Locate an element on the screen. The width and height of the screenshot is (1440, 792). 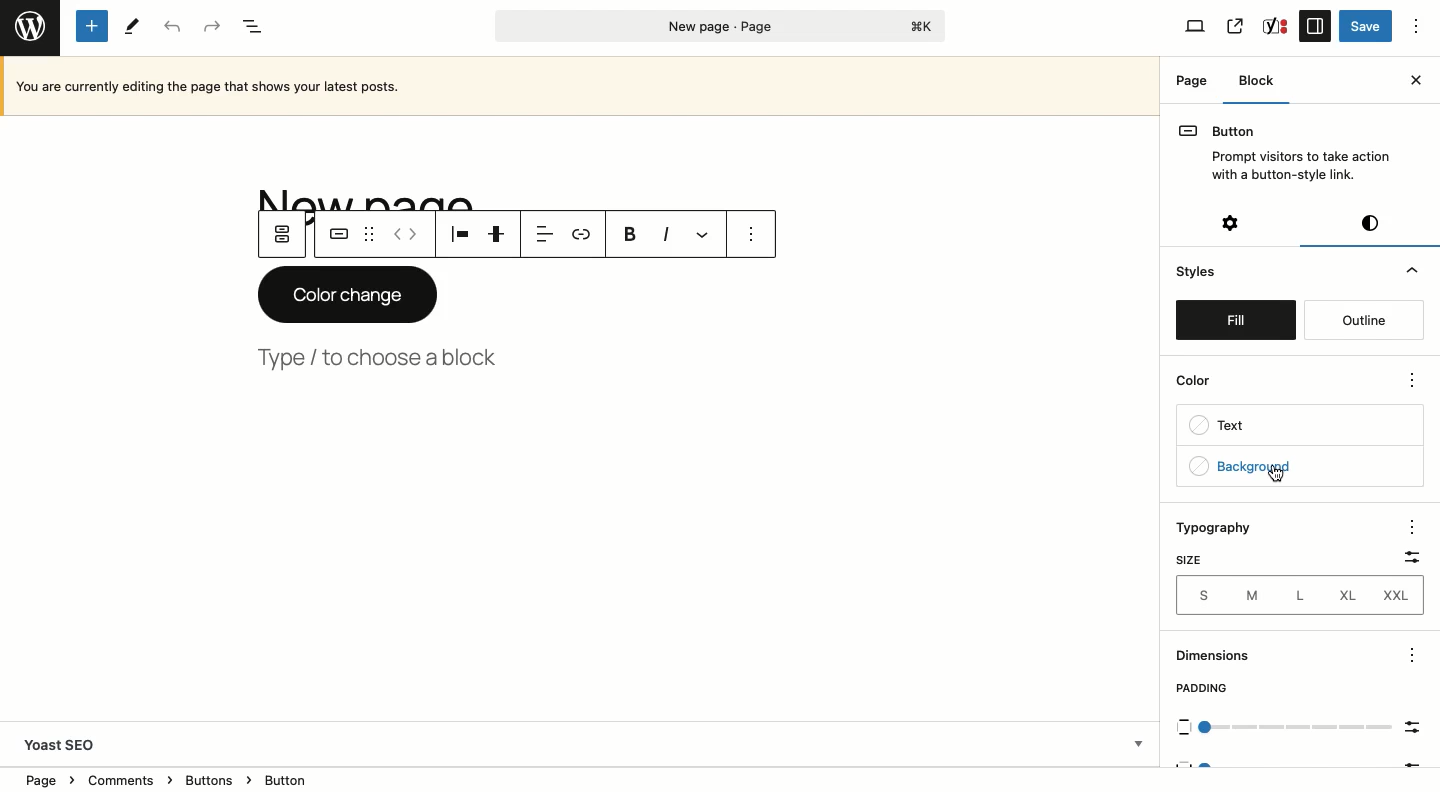
Bold is located at coordinates (630, 234).